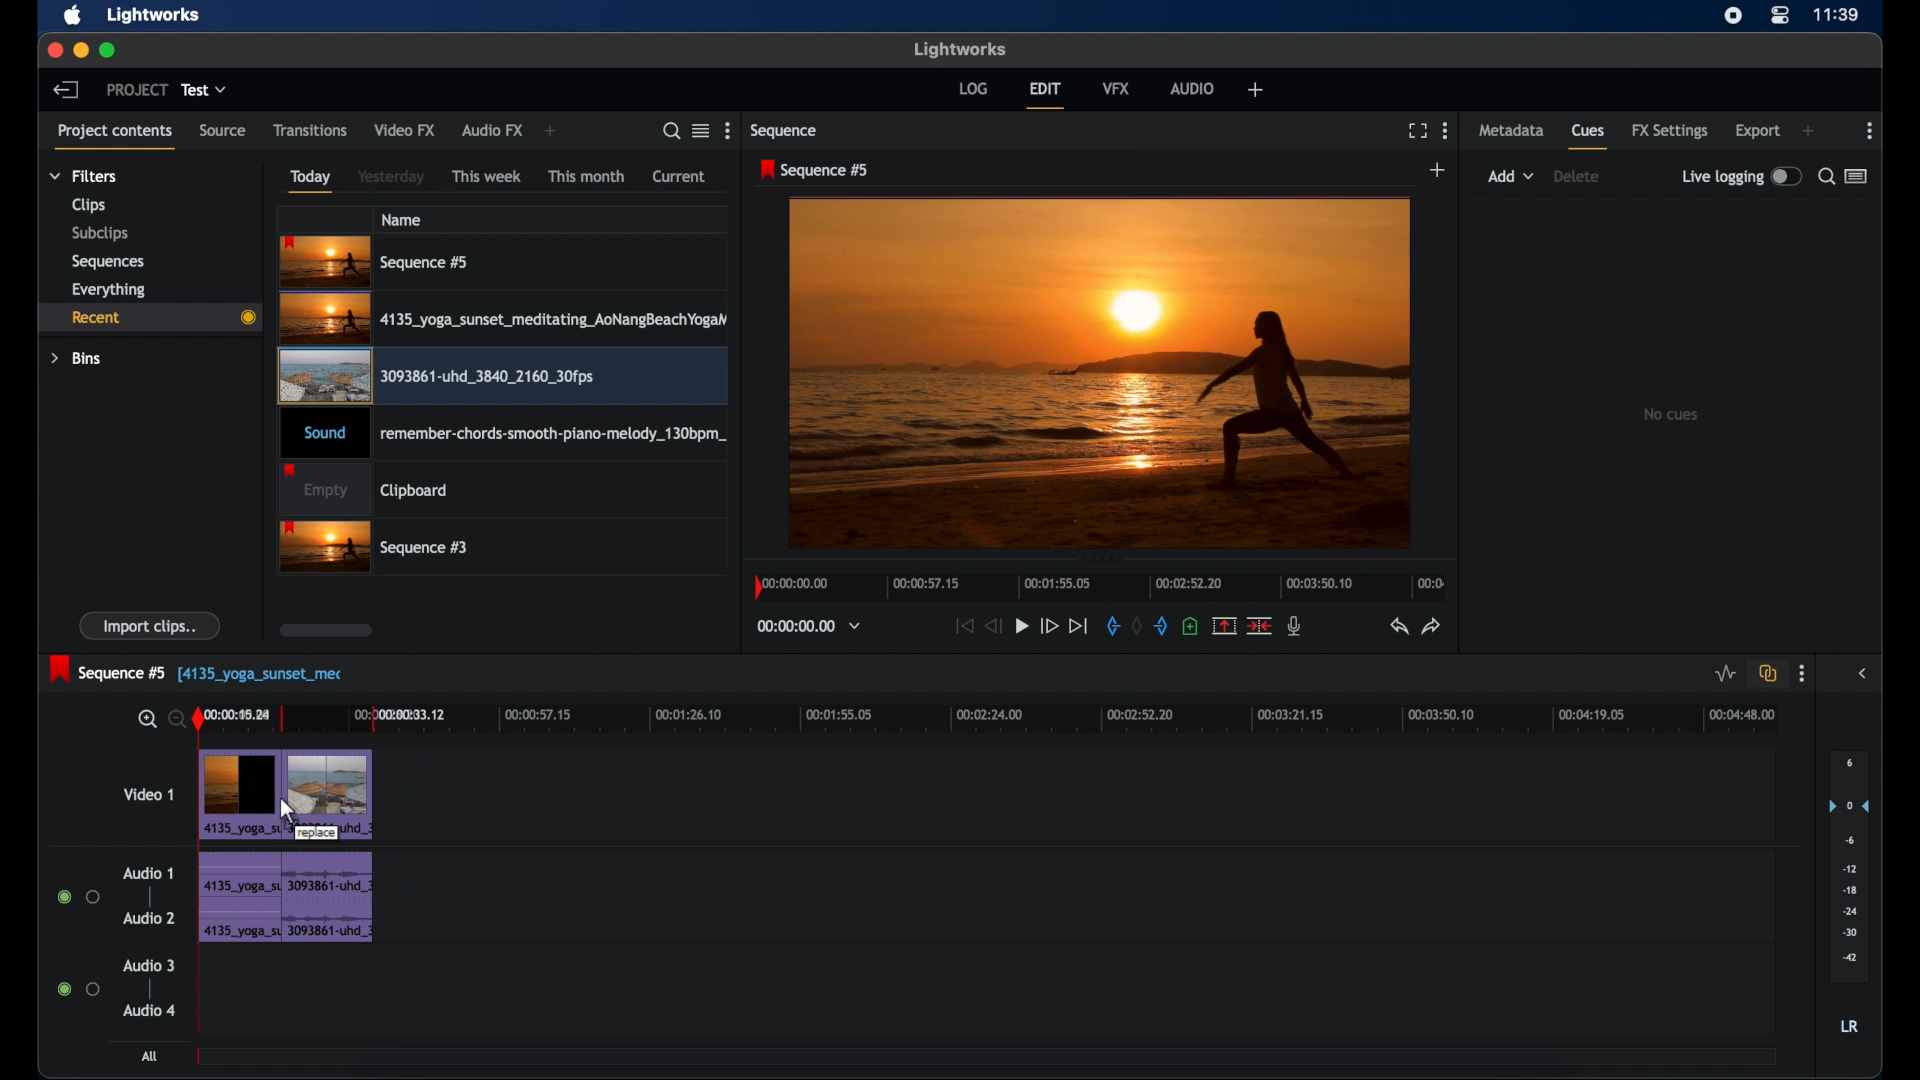 The width and height of the screenshot is (1920, 1080). I want to click on mic, so click(1296, 626).